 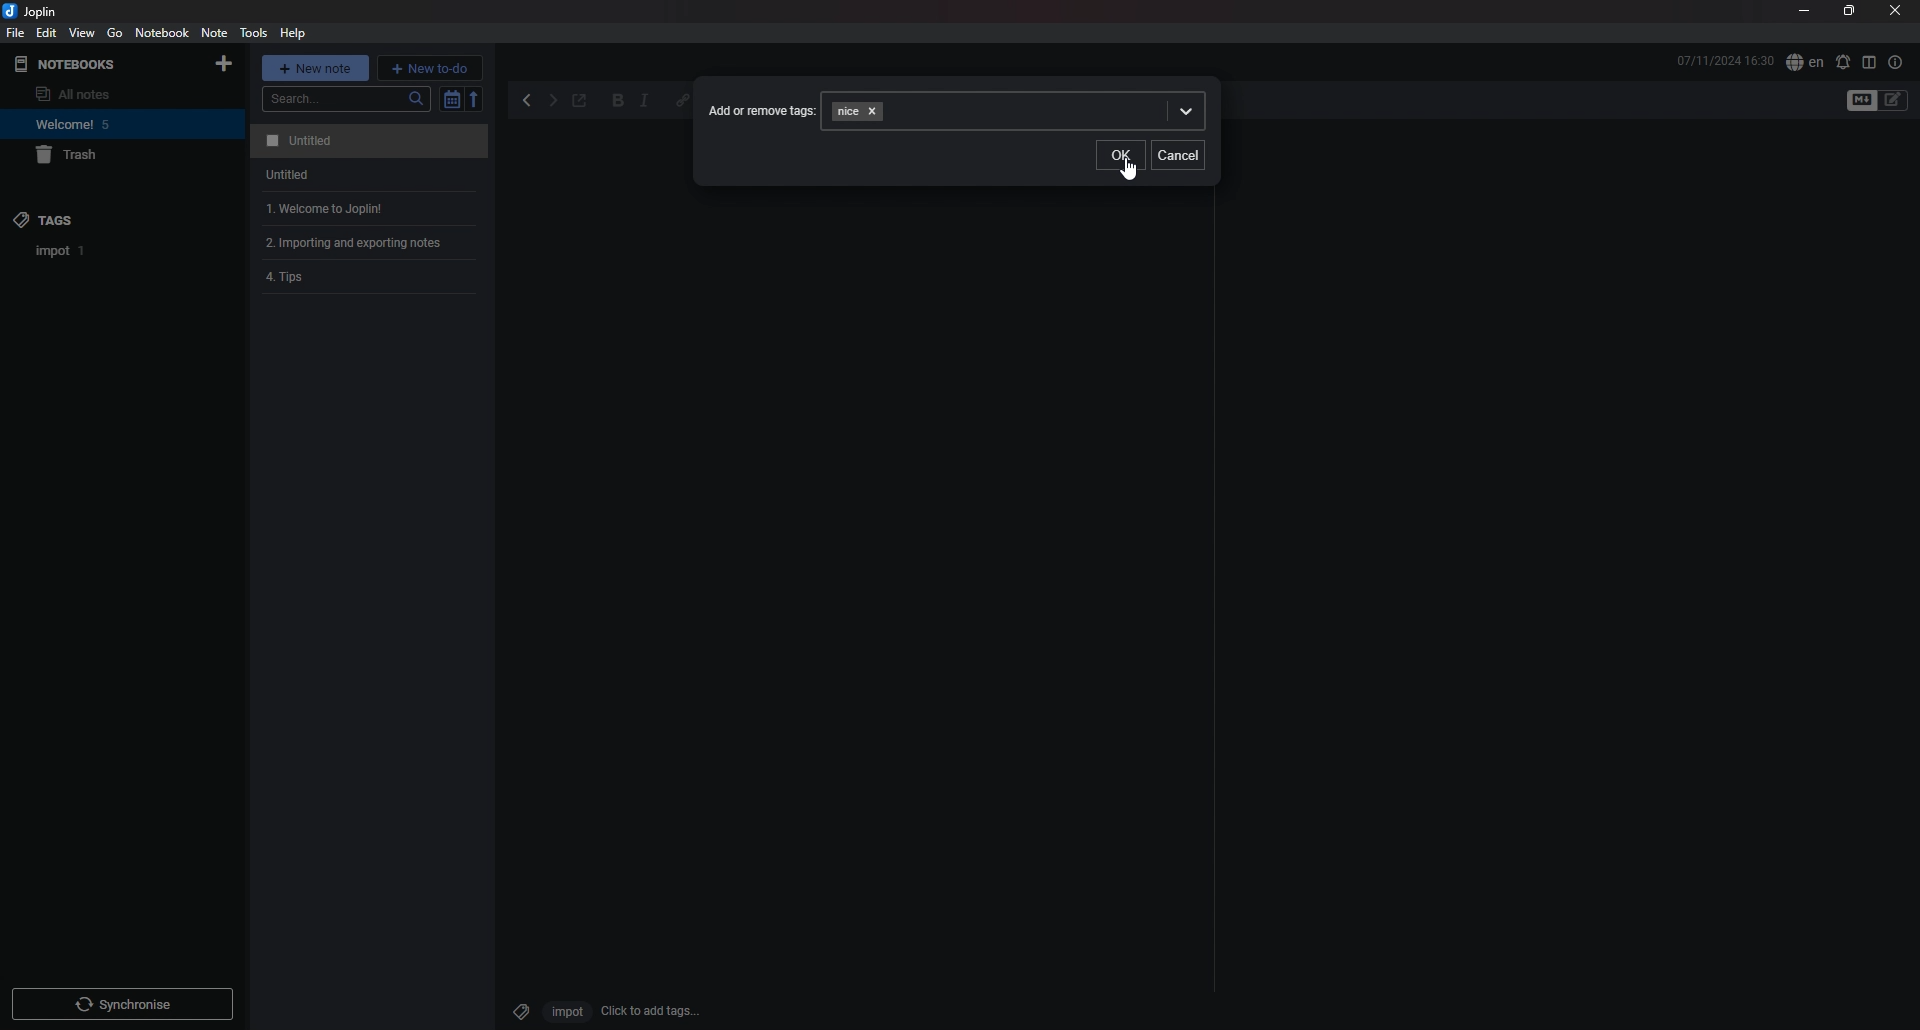 What do you see at coordinates (476, 98) in the screenshot?
I see `reverse sort order` at bounding box center [476, 98].